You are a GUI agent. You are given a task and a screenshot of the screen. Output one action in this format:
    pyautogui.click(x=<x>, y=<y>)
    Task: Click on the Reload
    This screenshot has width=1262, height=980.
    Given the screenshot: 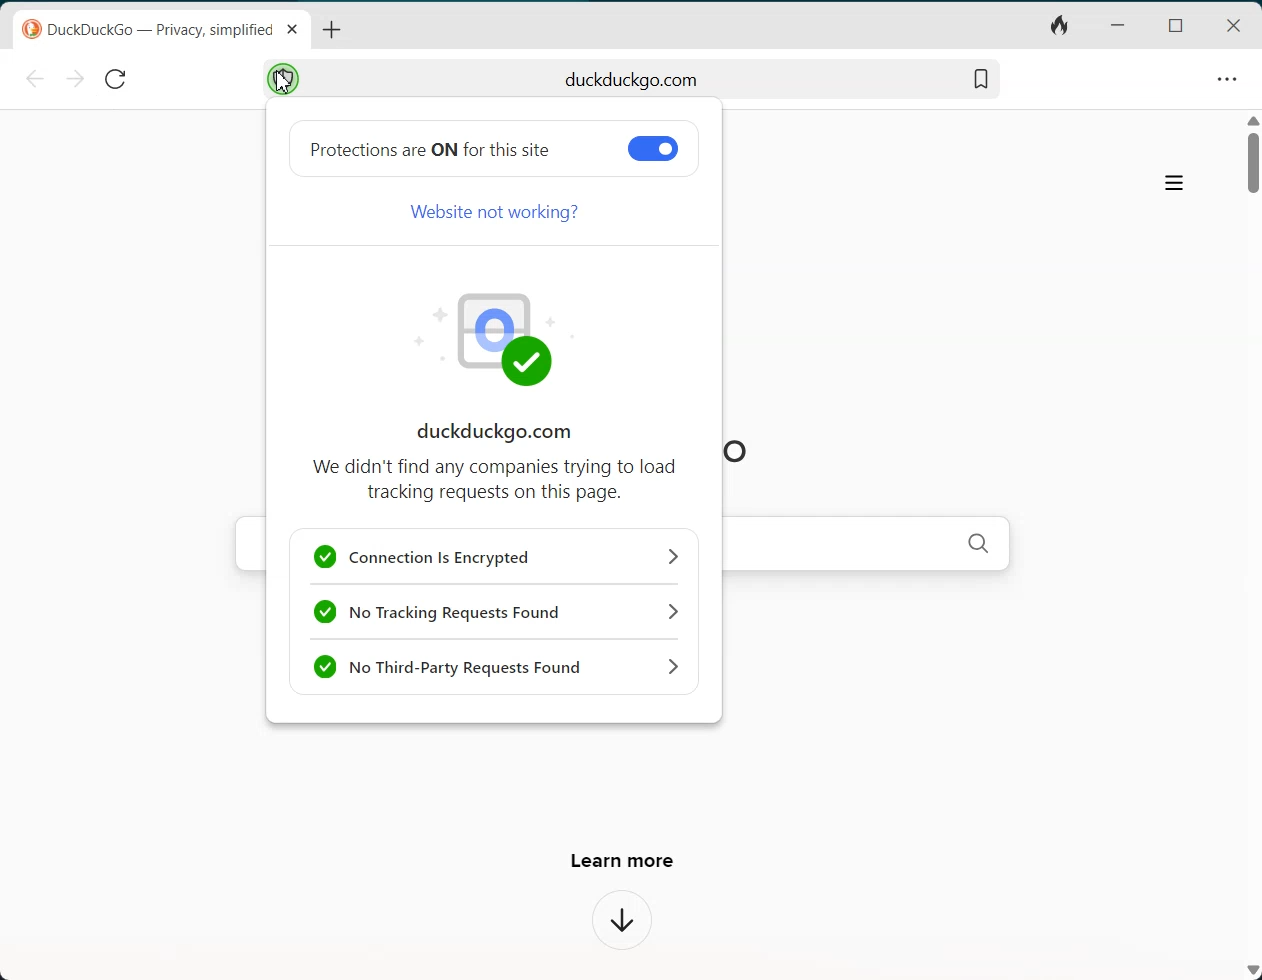 What is the action you would take?
    pyautogui.click(x=114, y=77)
    